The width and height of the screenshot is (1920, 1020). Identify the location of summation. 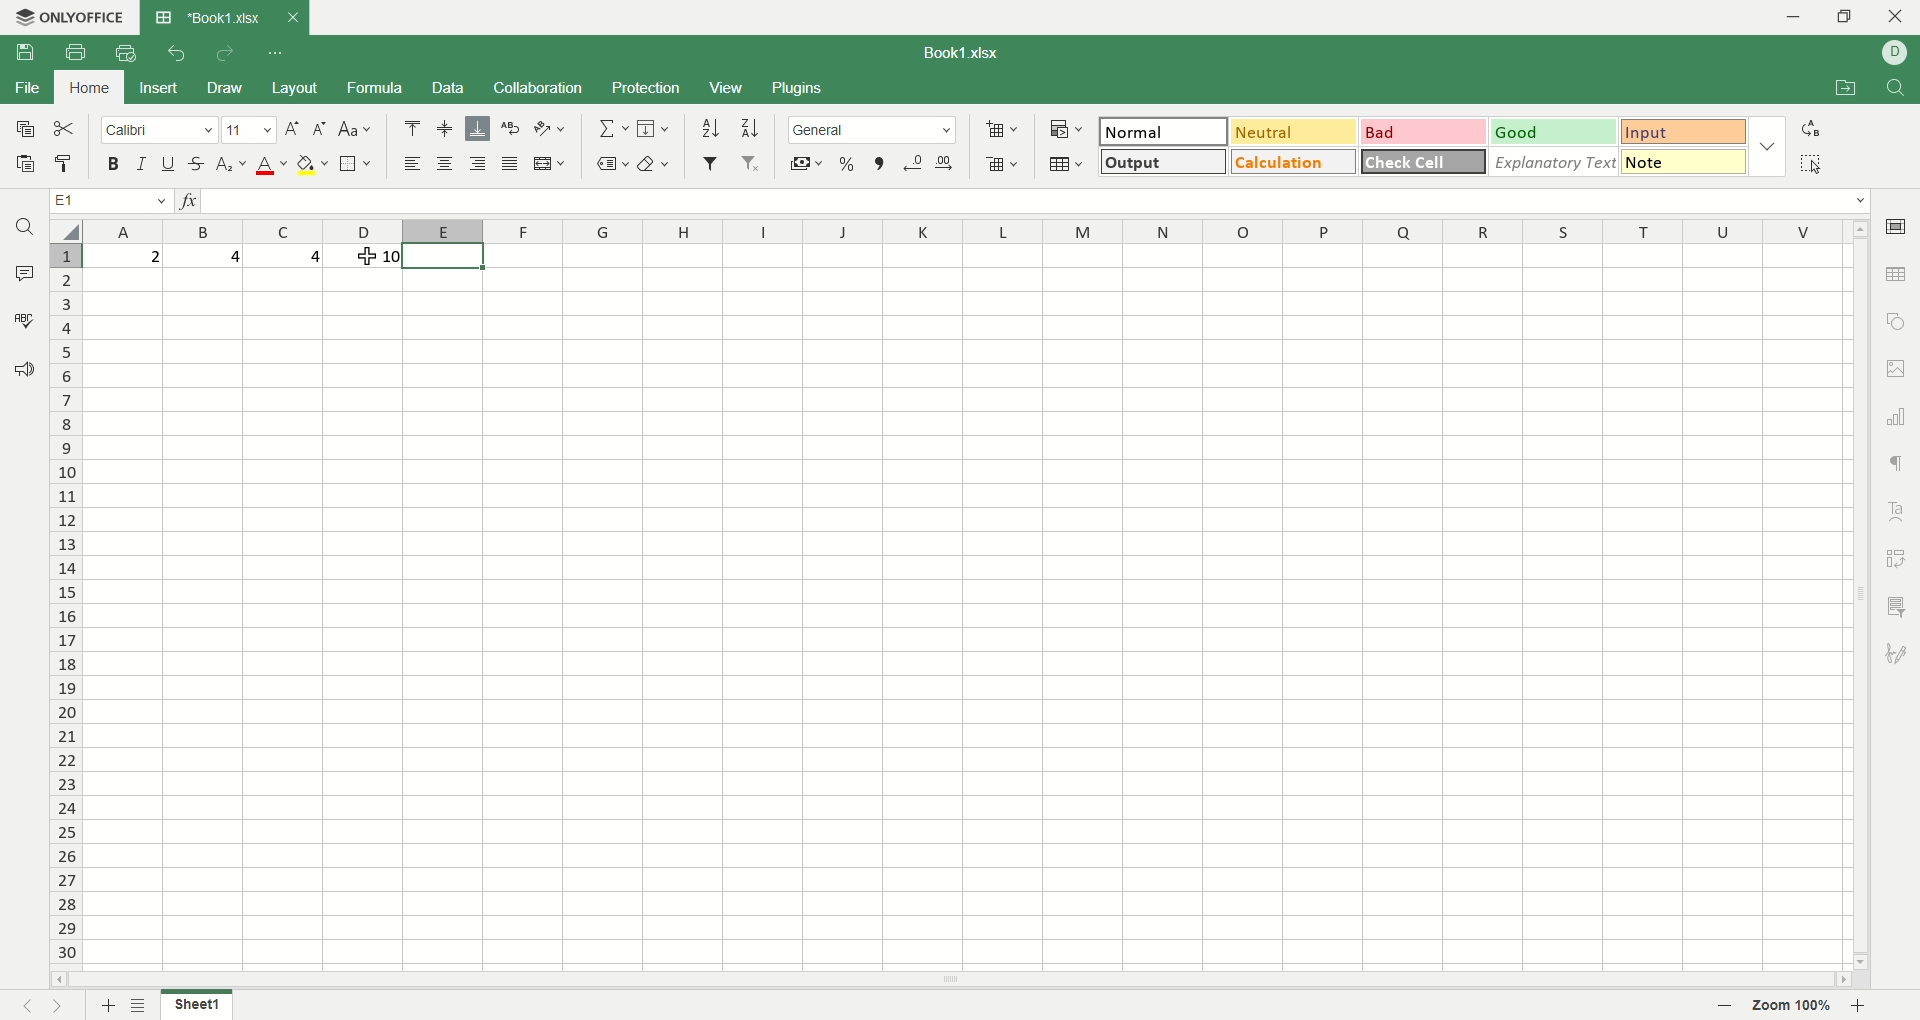
(609, 129).